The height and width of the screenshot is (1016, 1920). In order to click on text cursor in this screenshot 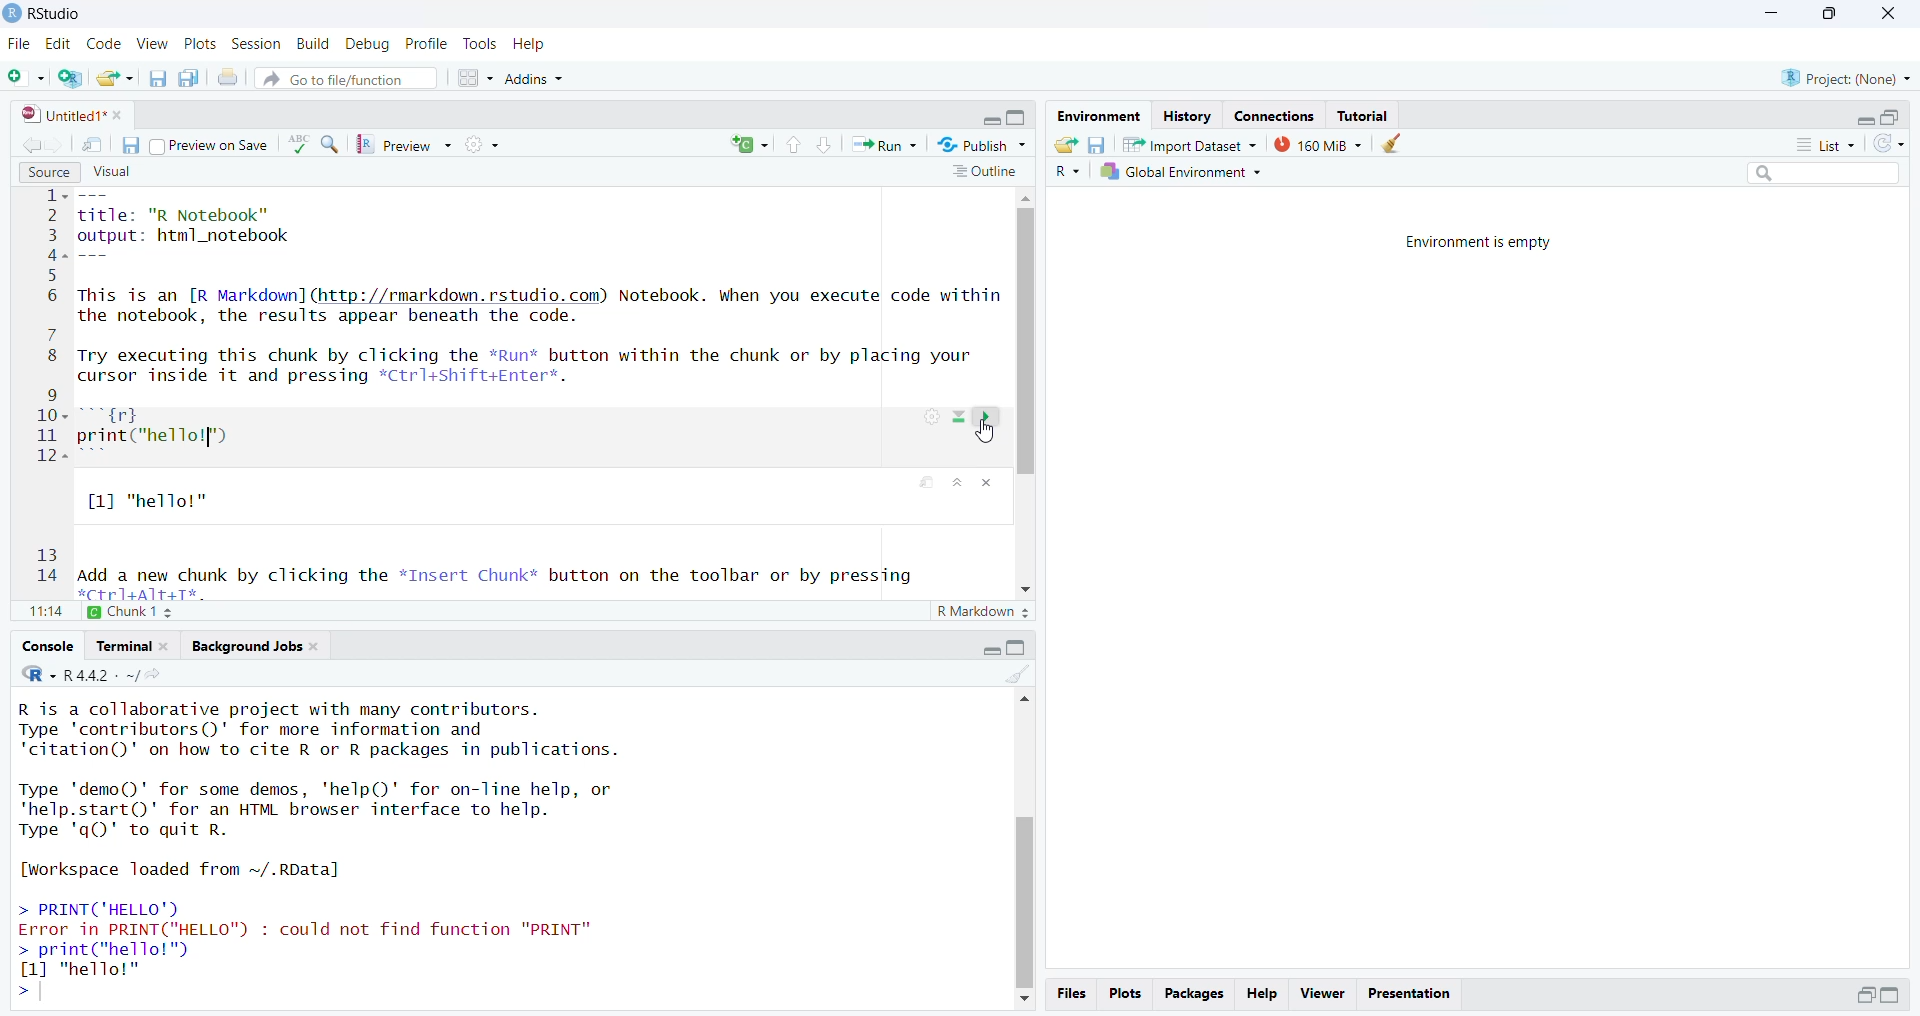, I will do `click(207, 439)`.